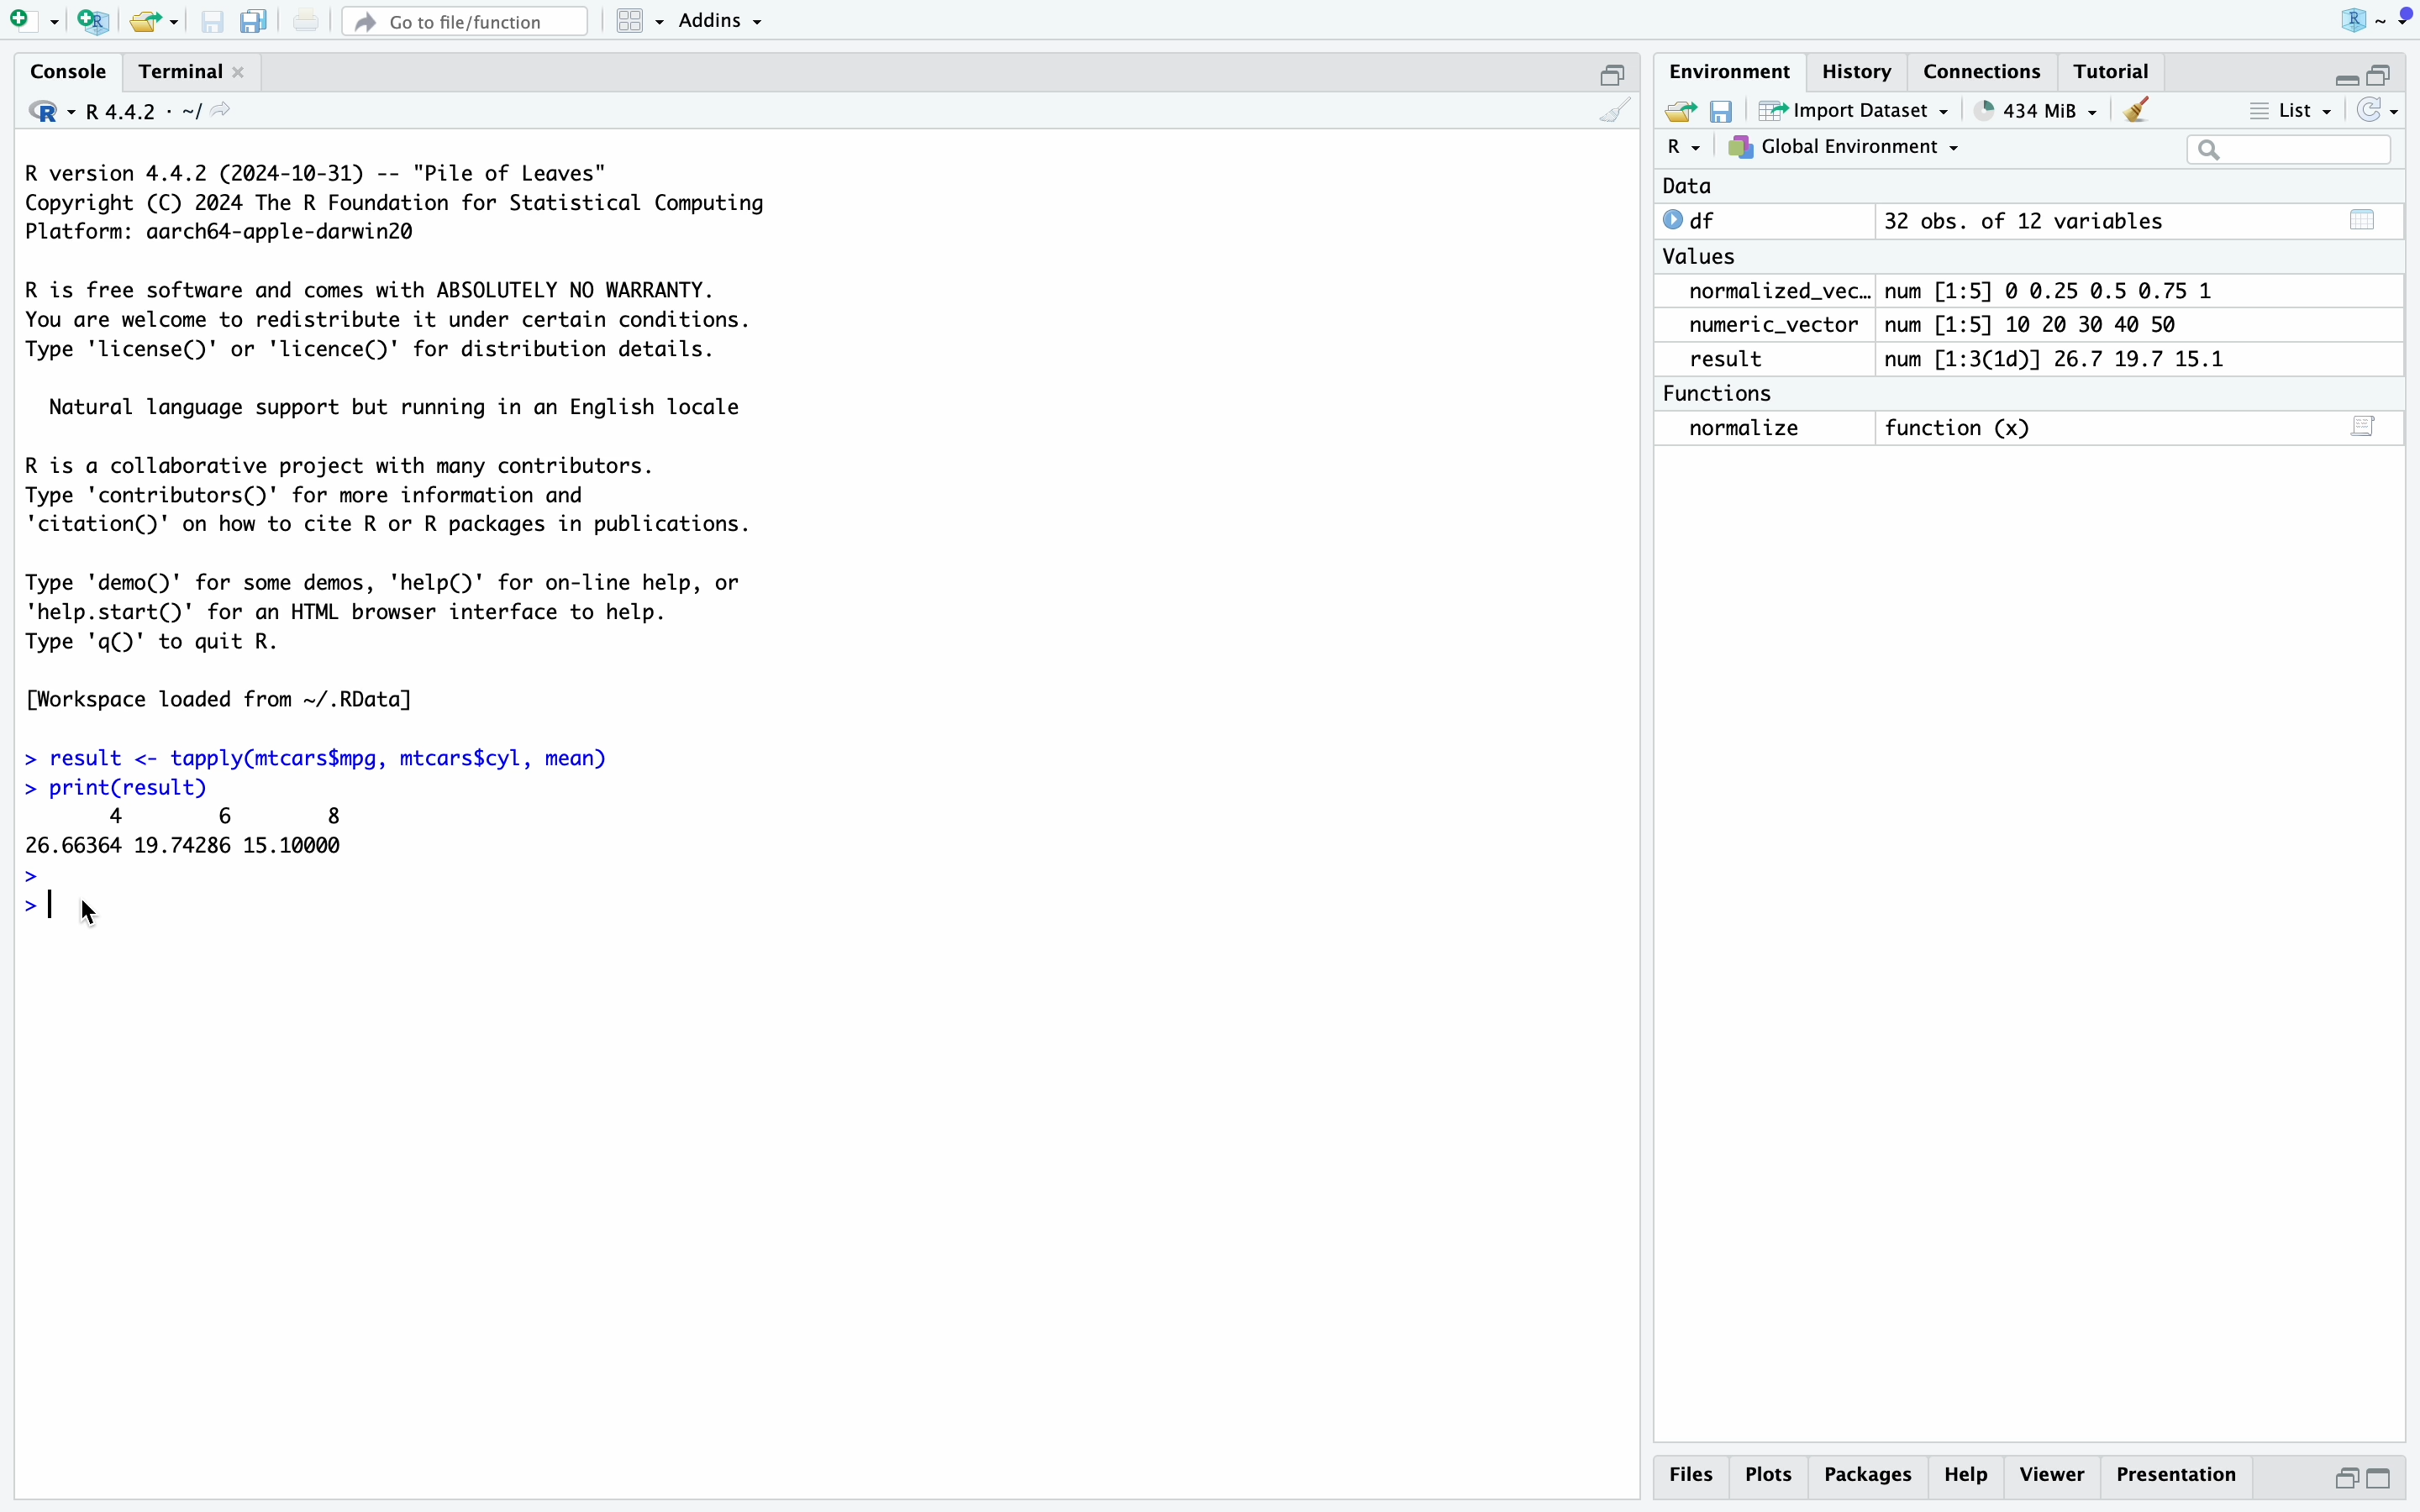 The image size is (2420, 1512). I want to click on History, so click(1859, 70).